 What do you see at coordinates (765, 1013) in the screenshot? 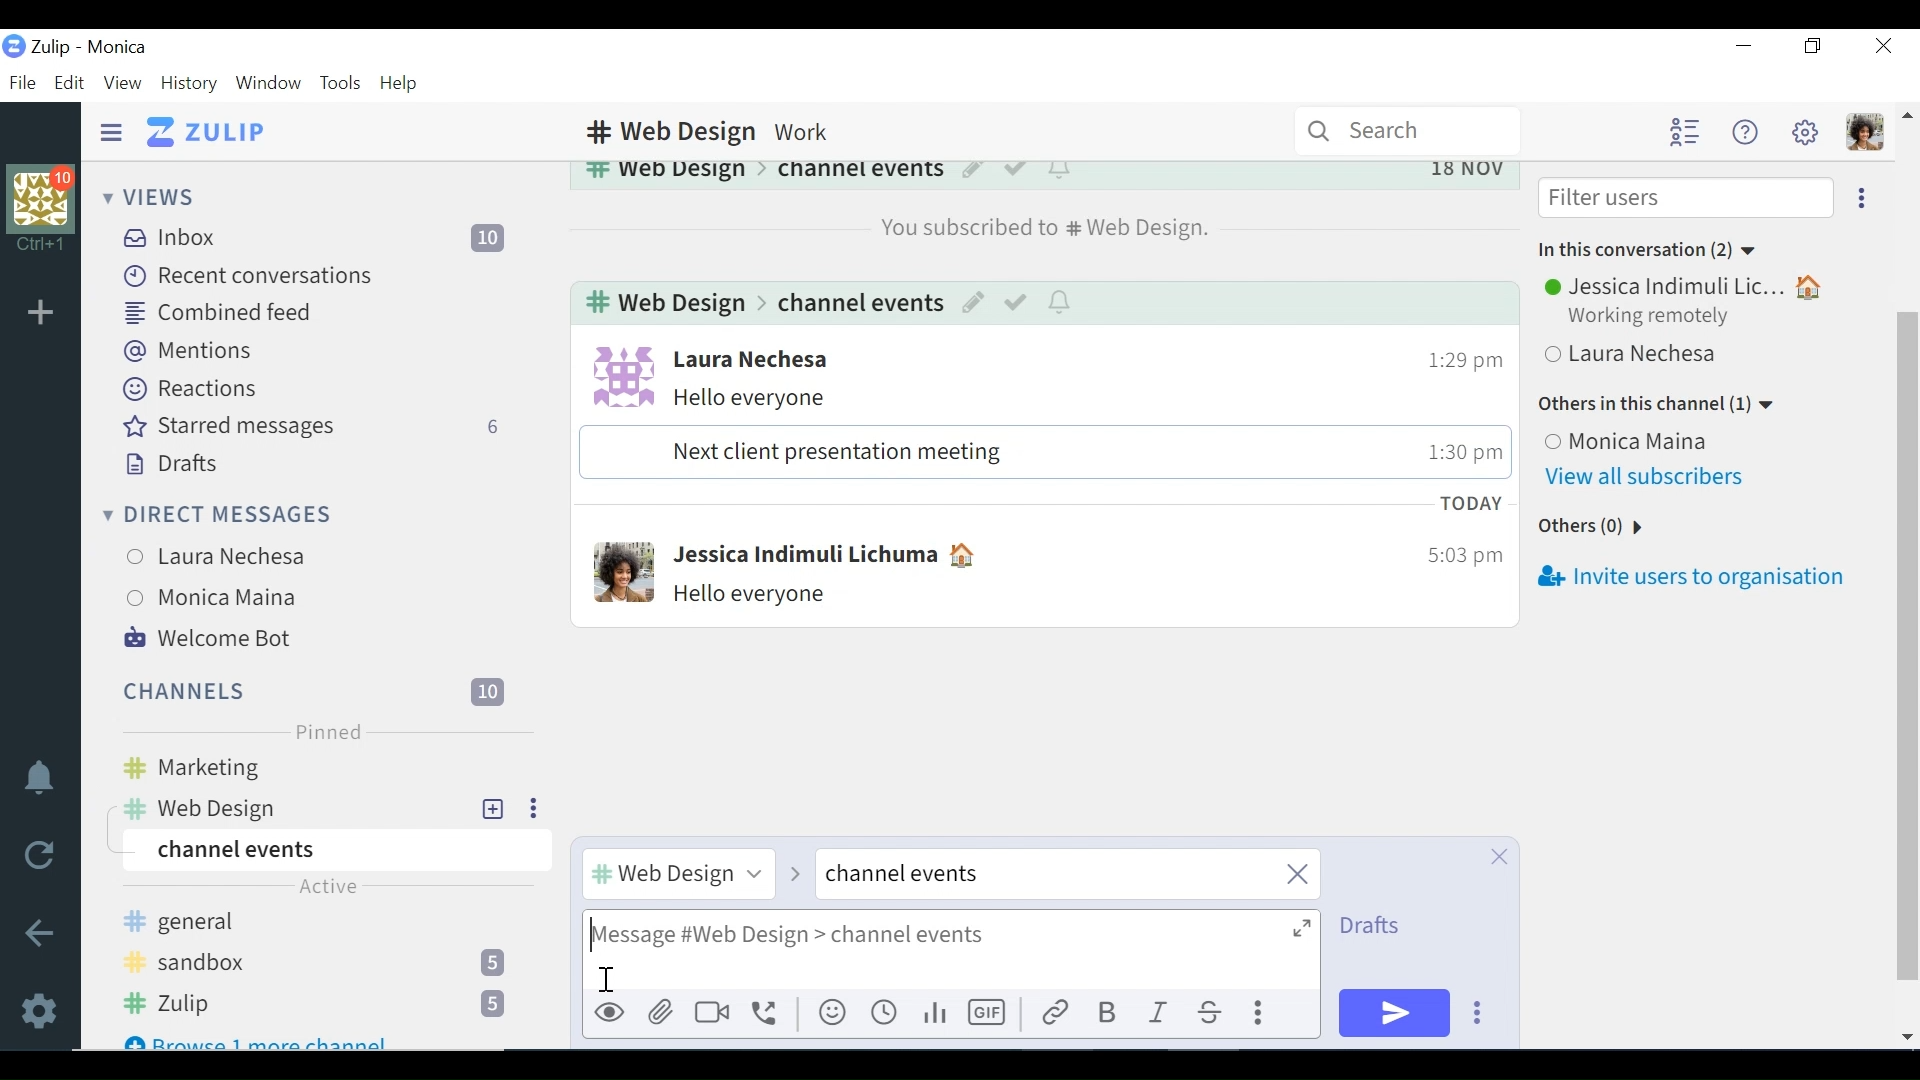
I see `Add voice call` at bounding box center [765, 1013].